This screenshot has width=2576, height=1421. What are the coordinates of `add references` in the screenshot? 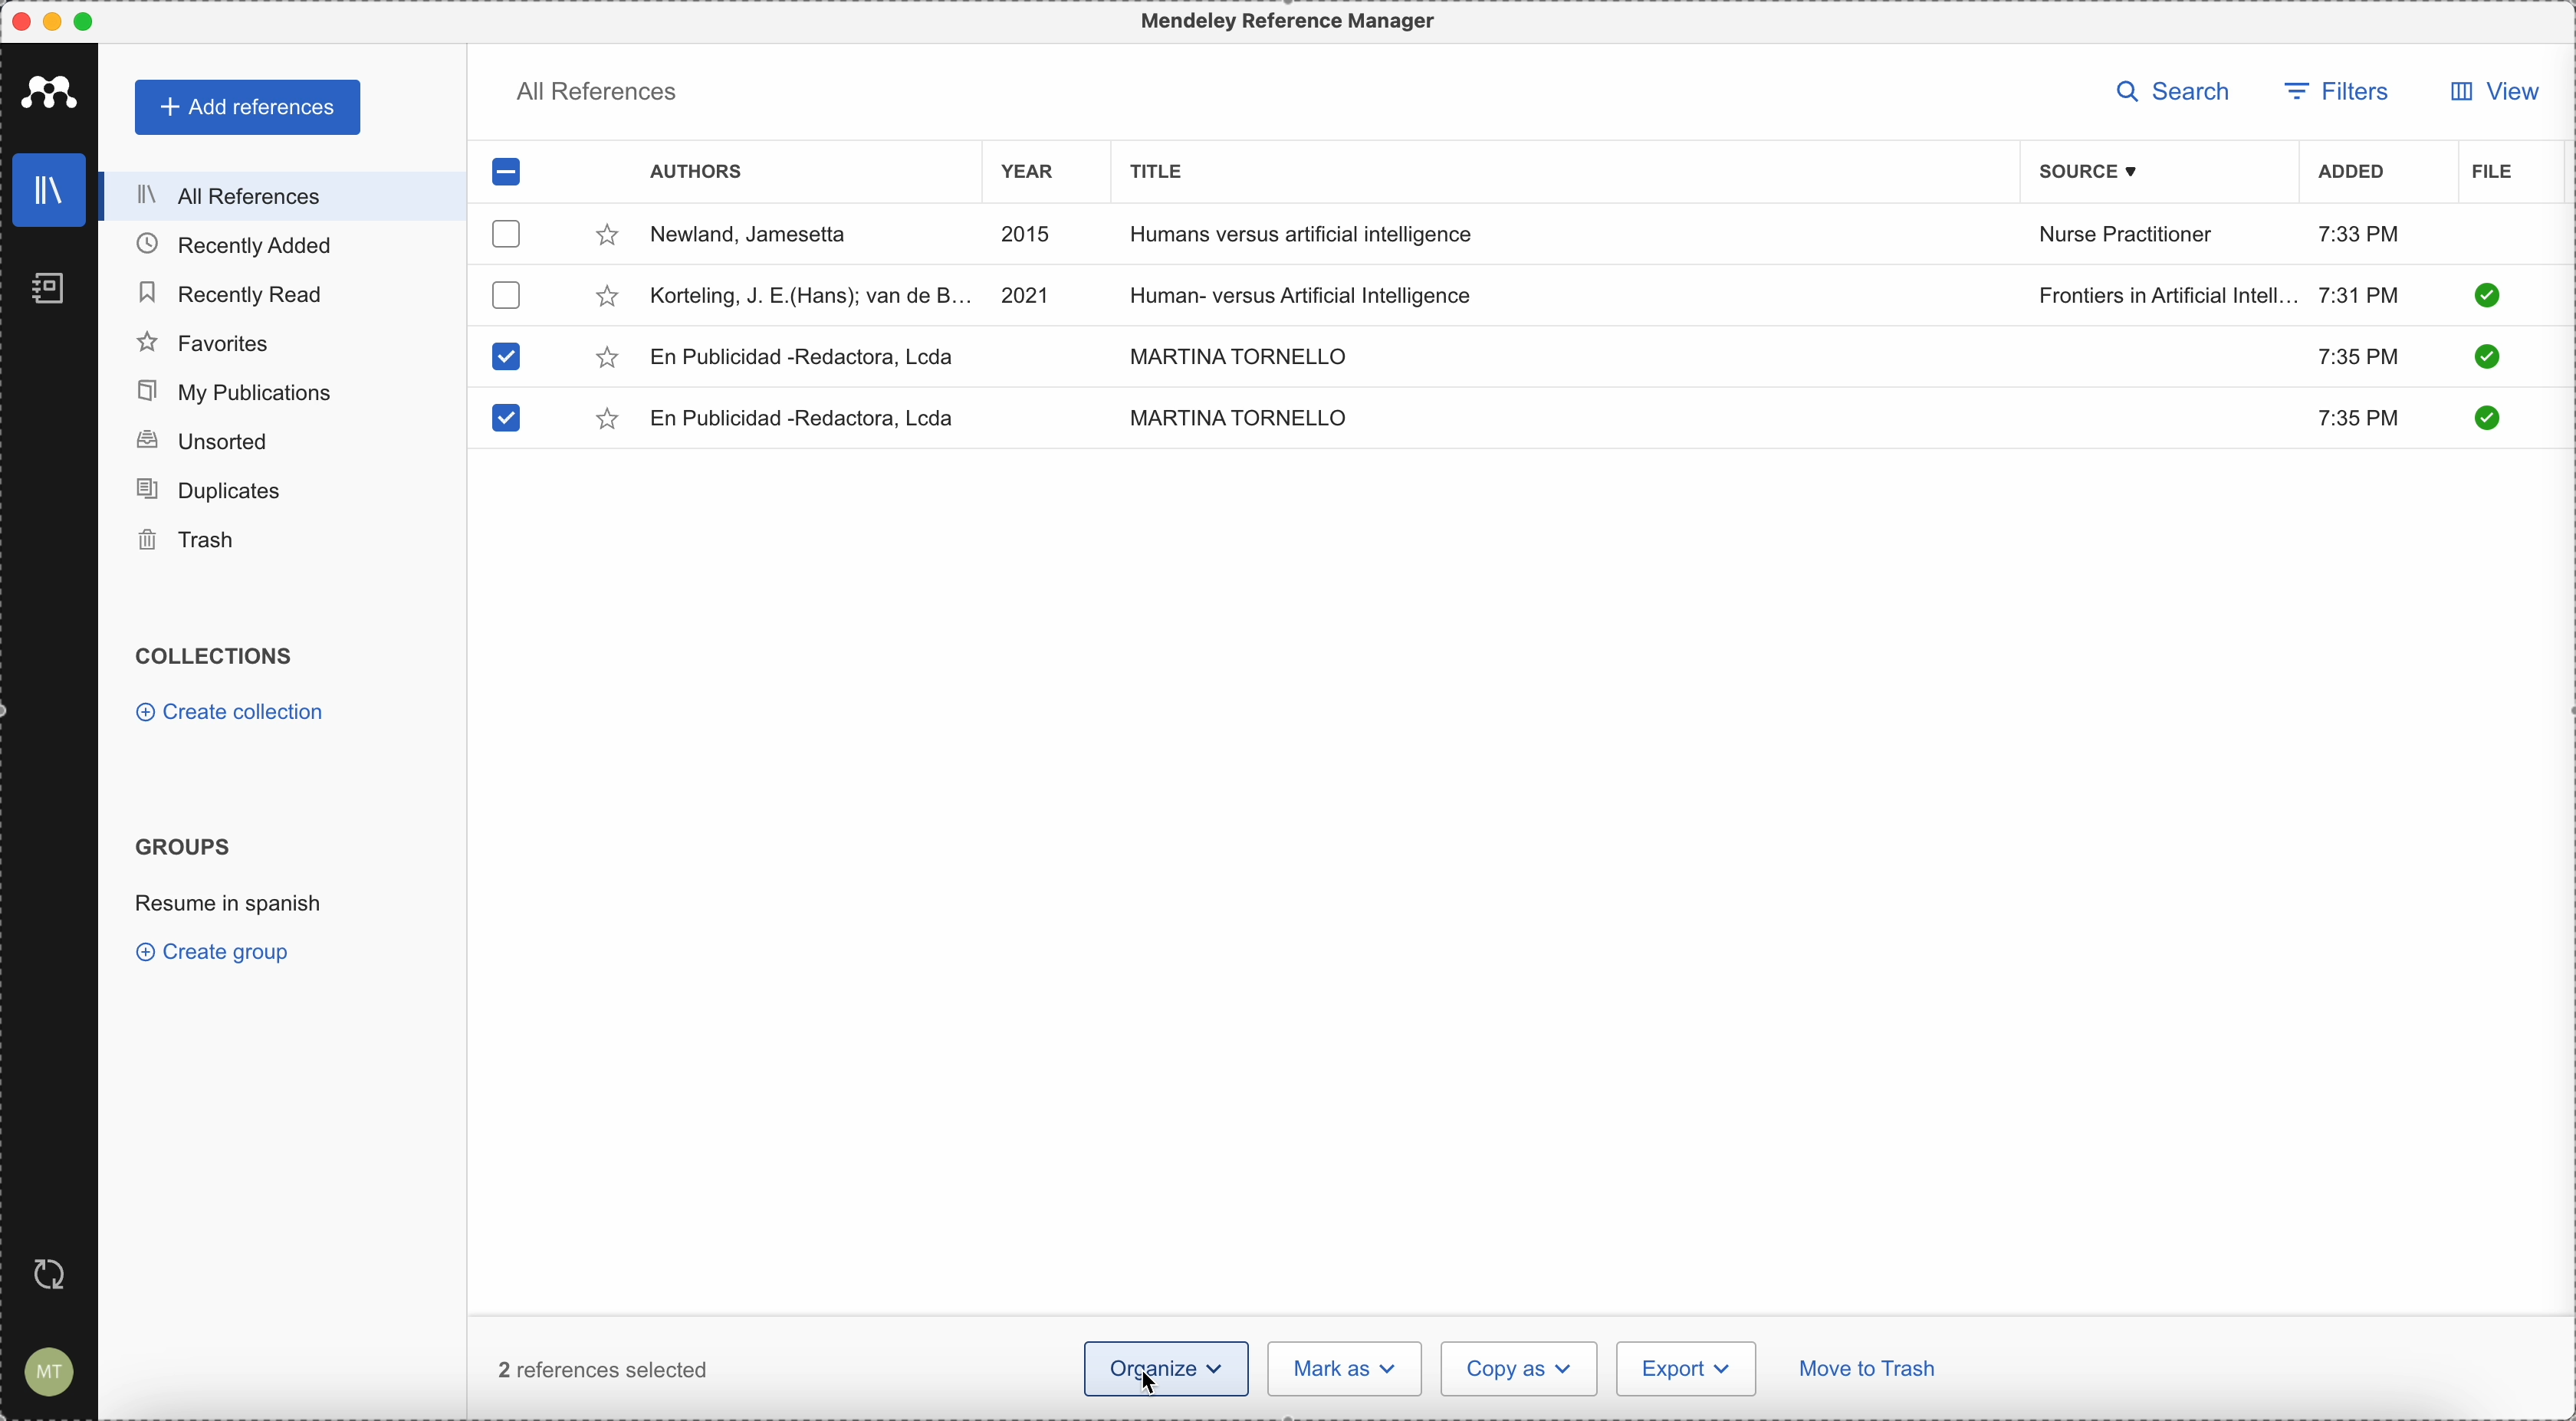 It's located at (250, 108).